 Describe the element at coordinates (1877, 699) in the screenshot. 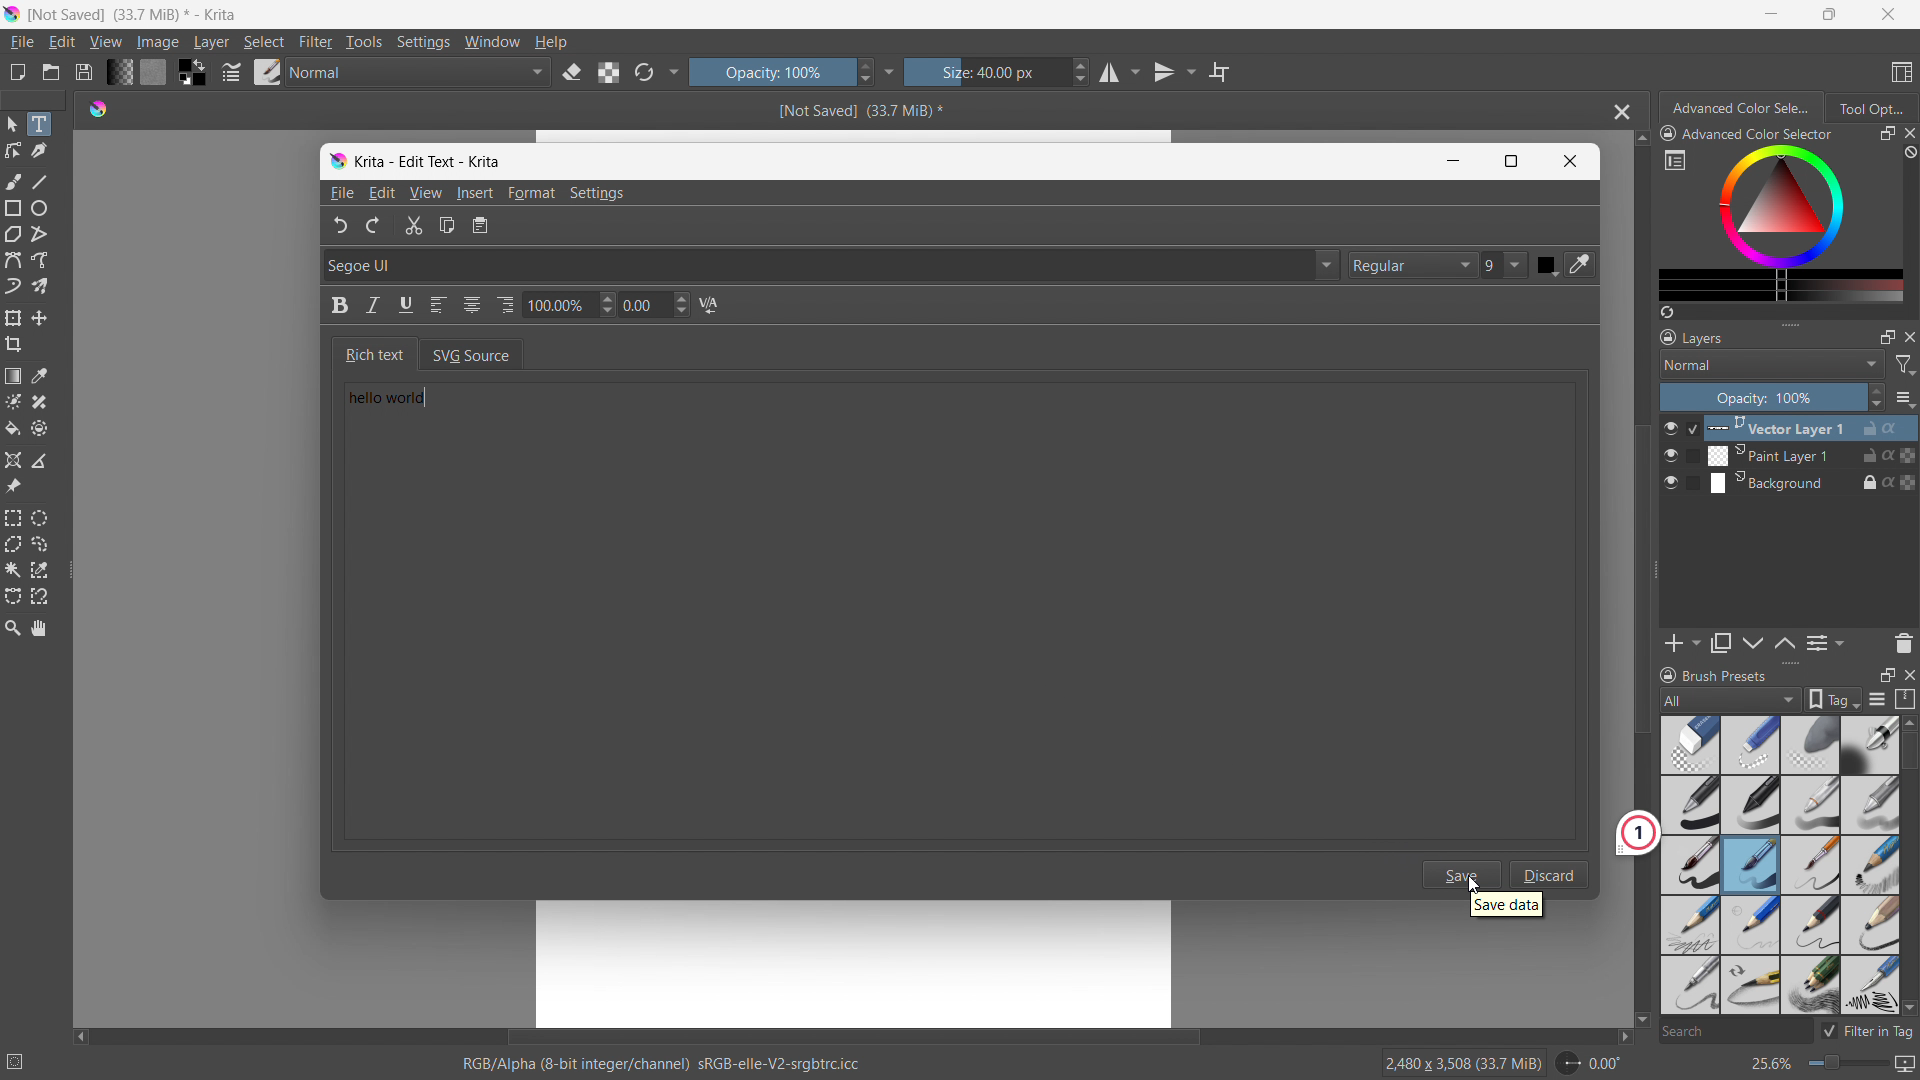

I see `display settings` at that location.